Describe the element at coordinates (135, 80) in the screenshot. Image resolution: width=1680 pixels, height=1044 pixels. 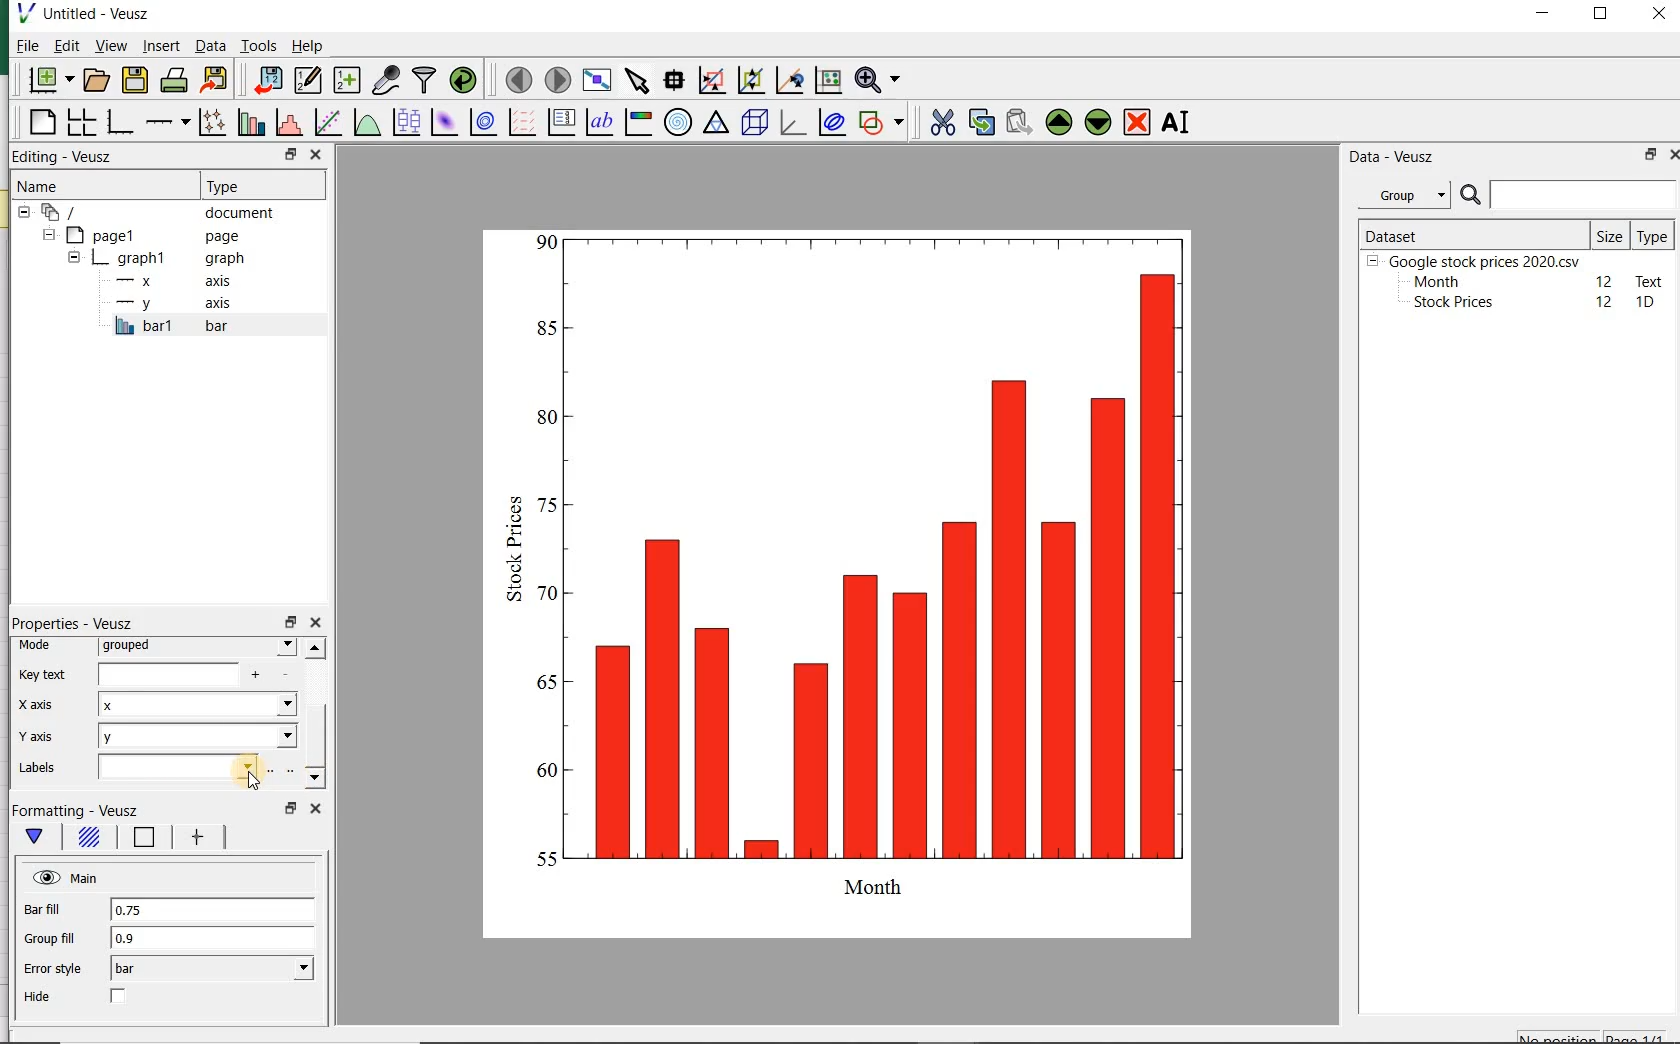
I see `save the document` at that location.